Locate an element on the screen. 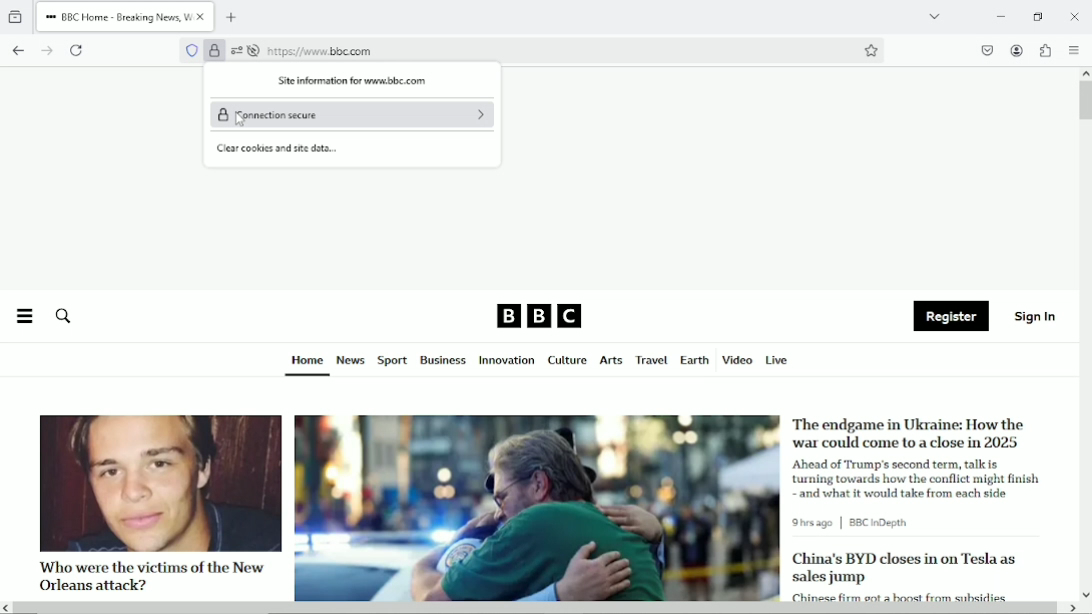 This screenshot has height=614, width=1092. scroll left is located at coordinates (7, 608).